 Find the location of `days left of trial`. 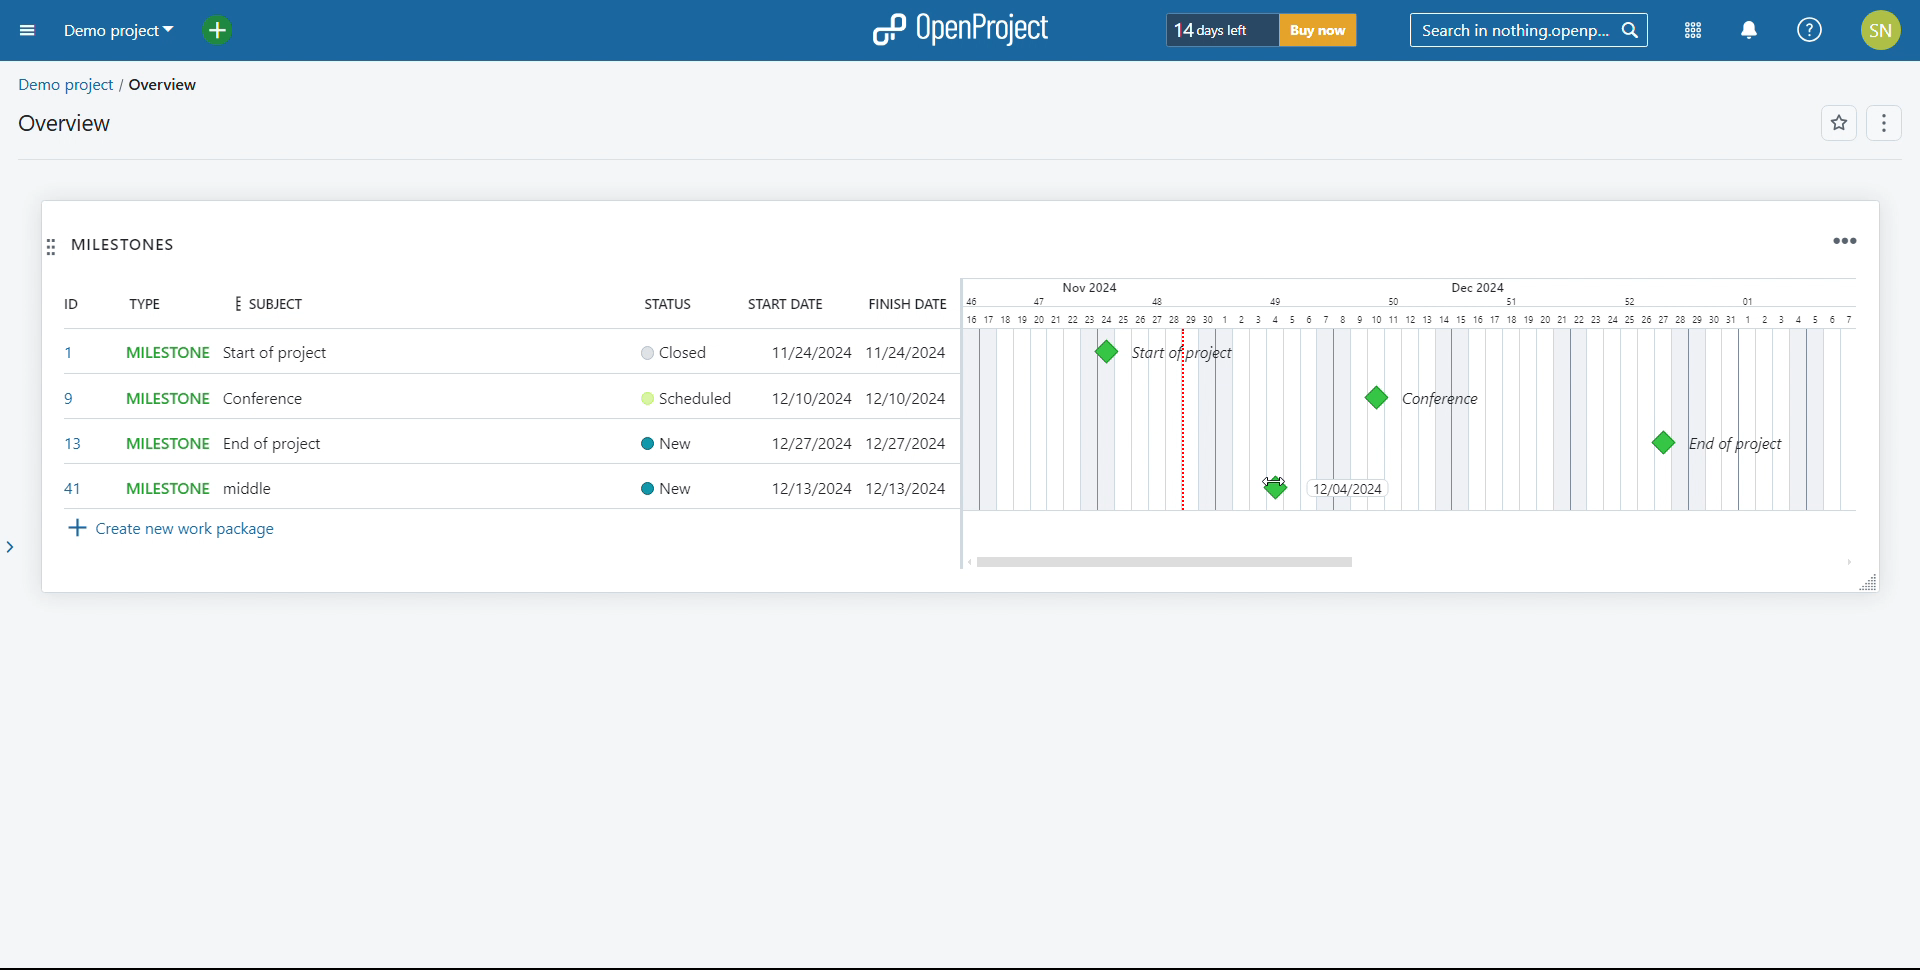

days left of trial is located at coordinates (1220, 29).